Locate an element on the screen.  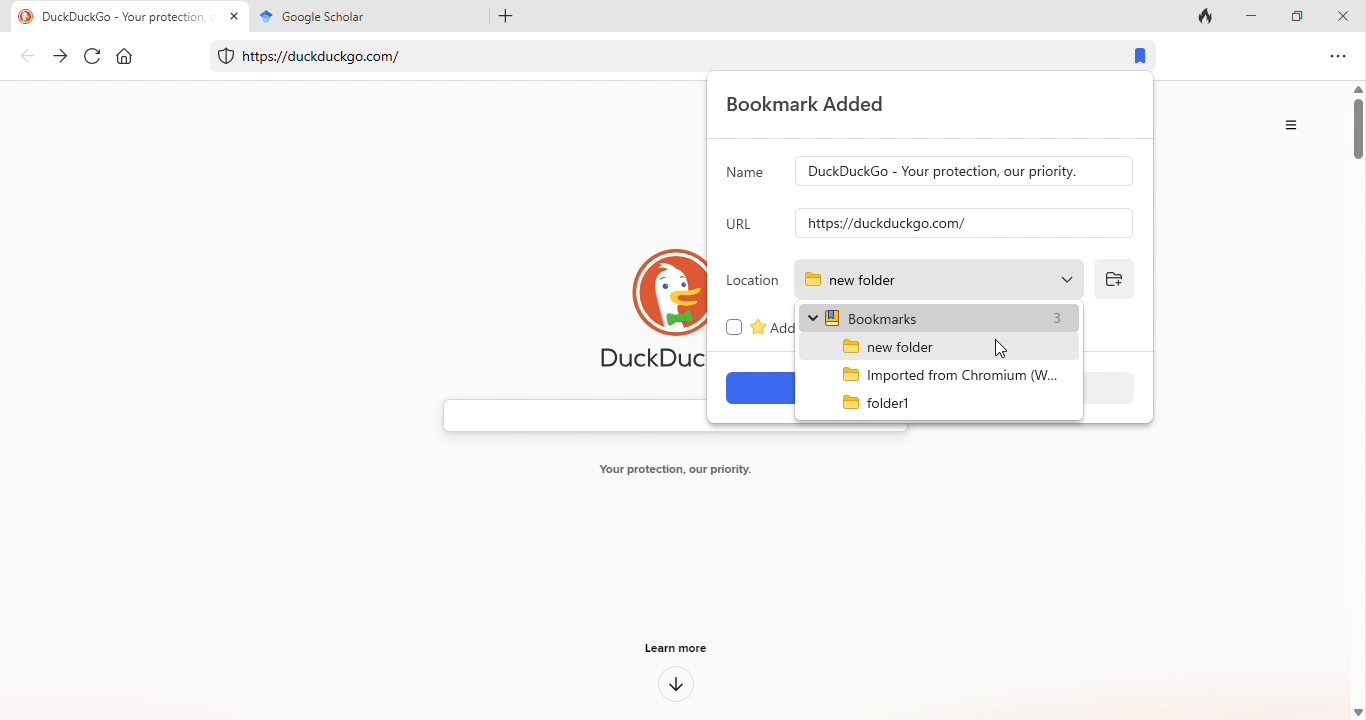
 is located at coordinates (964, 172).